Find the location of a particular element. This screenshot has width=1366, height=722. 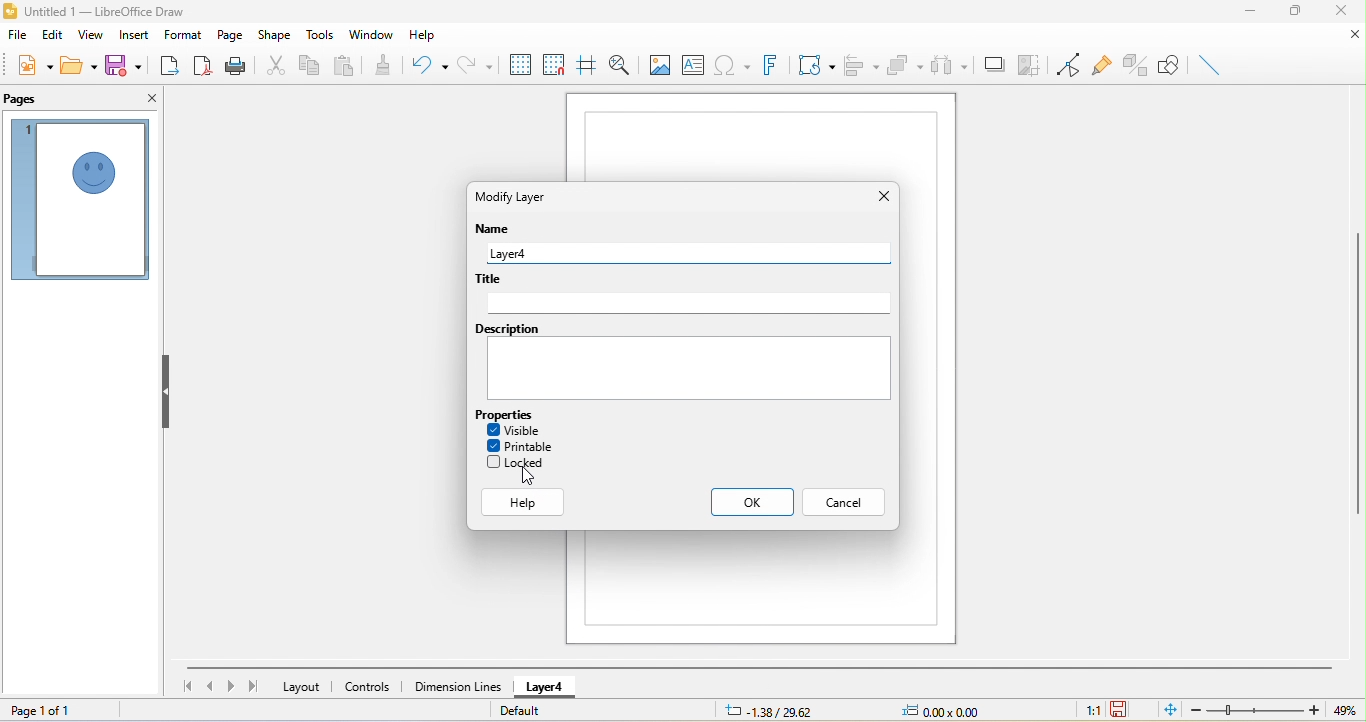

open is located at coordinates (78, 65).